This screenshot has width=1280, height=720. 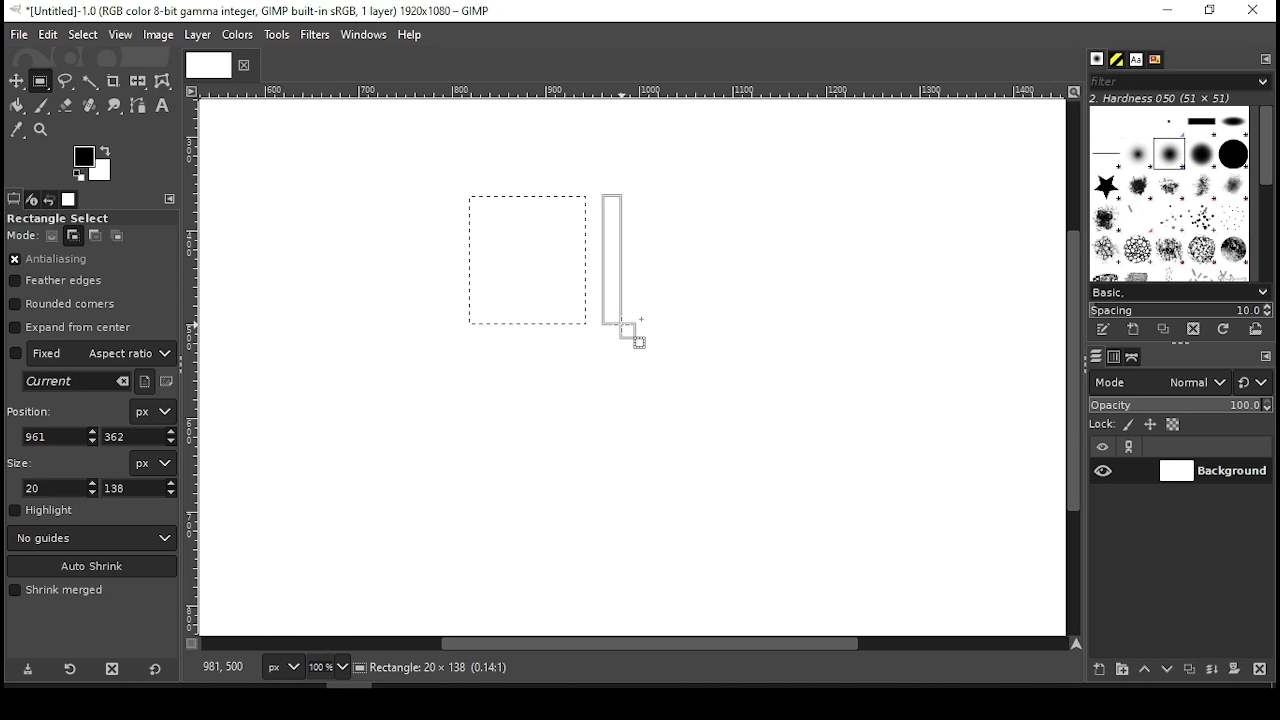 I want to click on lock alpha channel, so click(x=1172, y=425).